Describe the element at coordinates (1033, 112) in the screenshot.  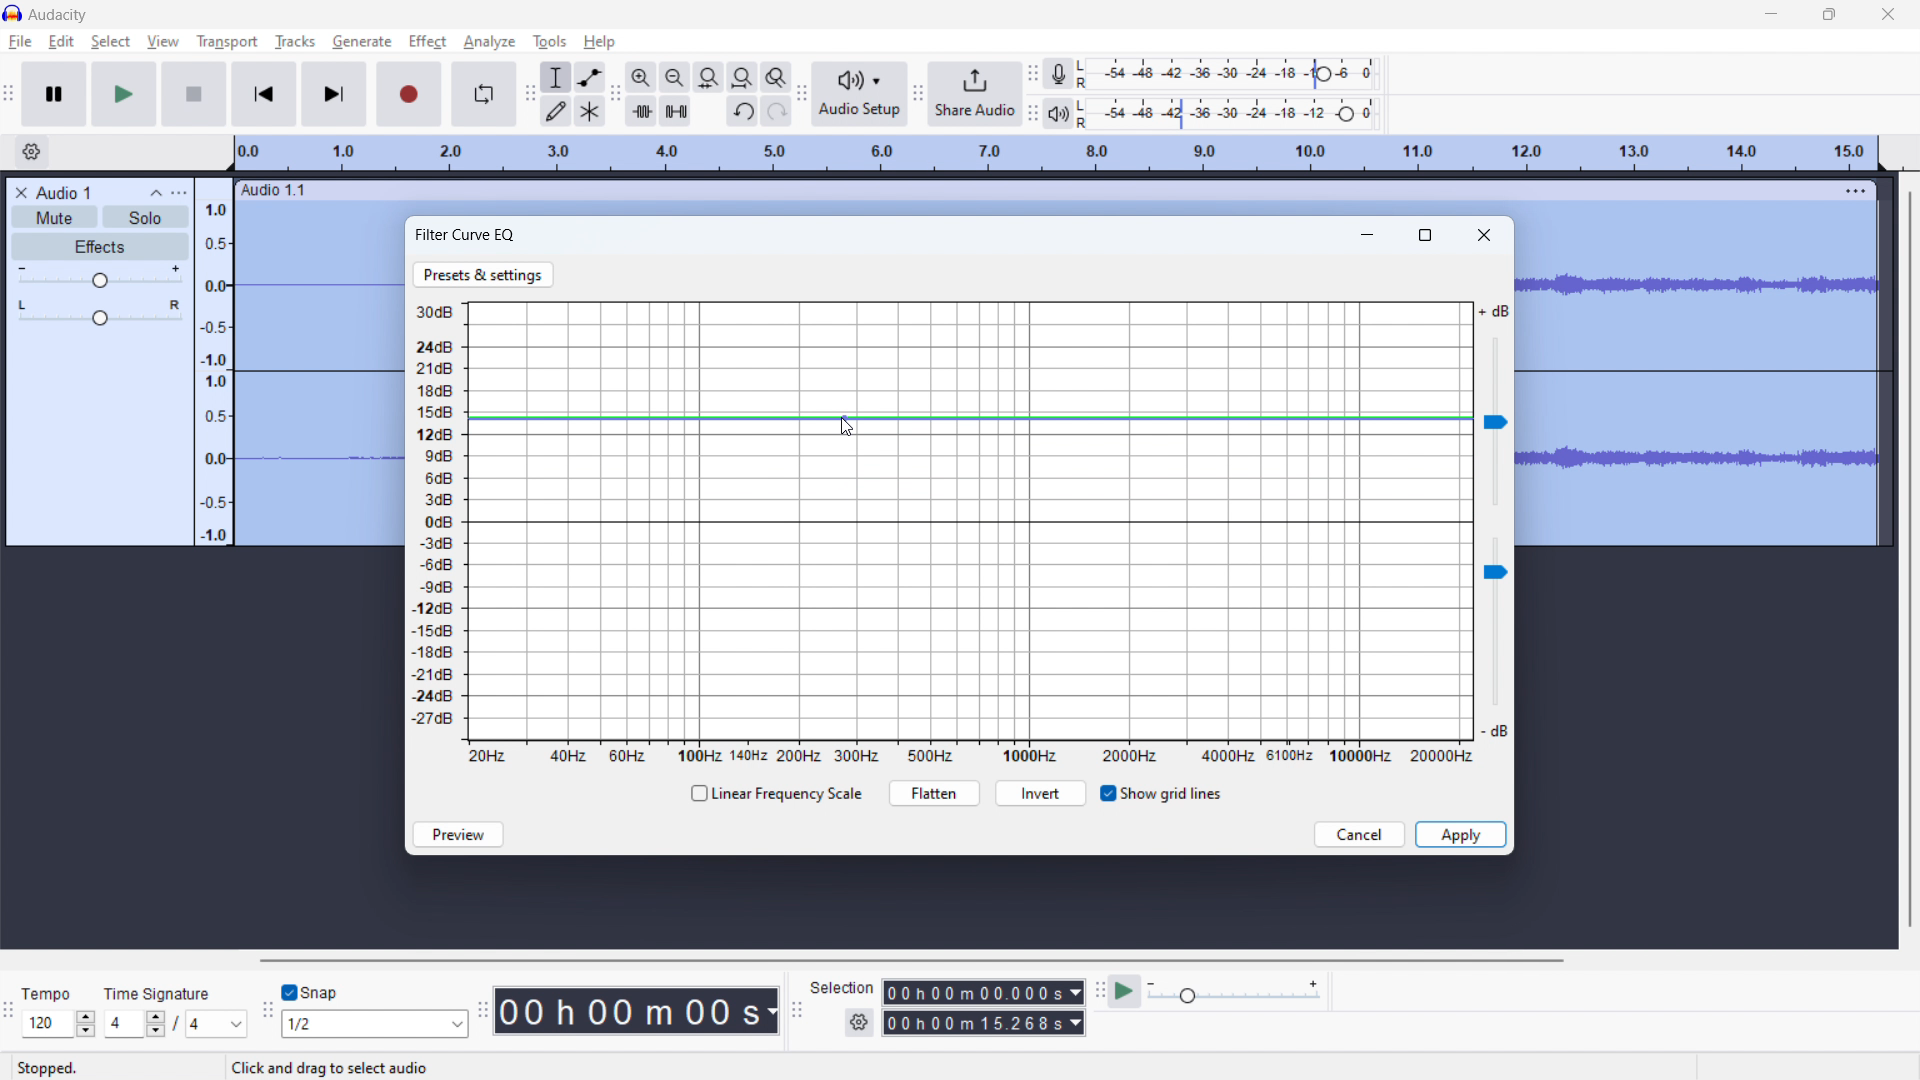
I see `playback meter toolbar` at that location.